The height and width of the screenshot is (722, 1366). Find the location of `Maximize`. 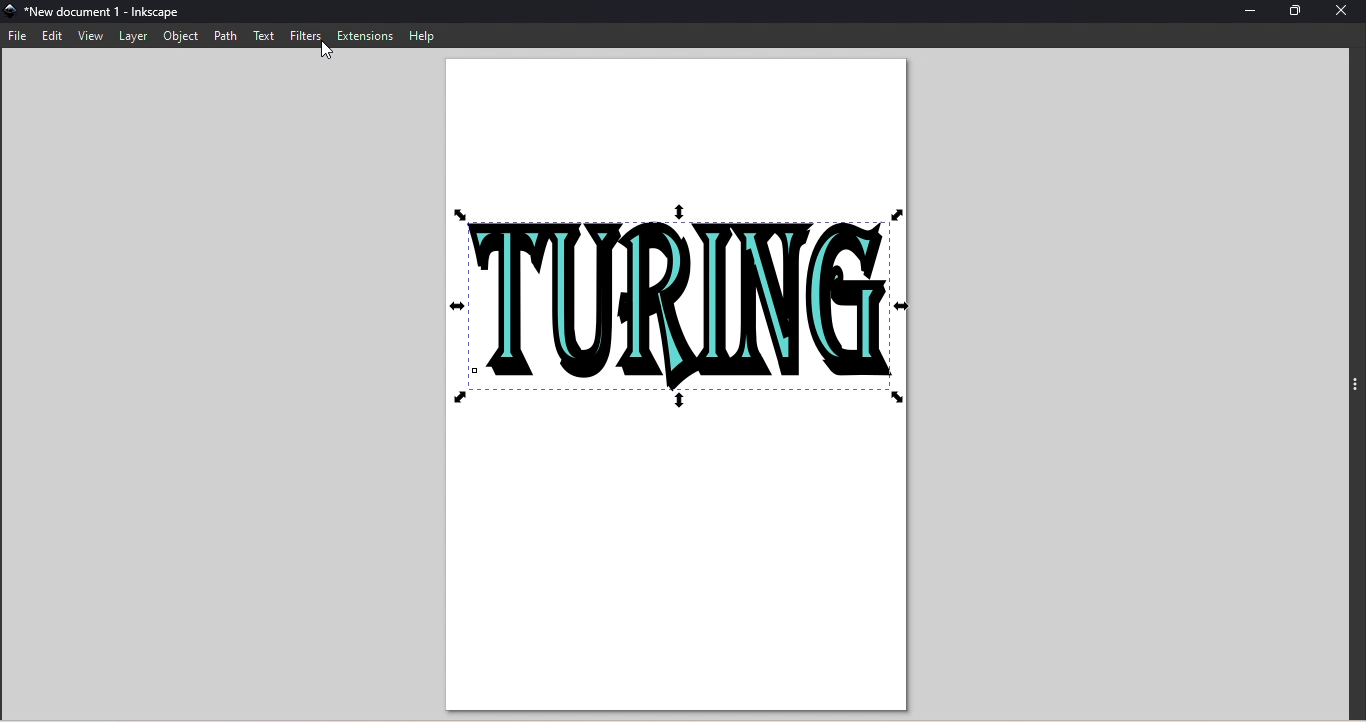

Maximize is located at coordinates (1301, 12).